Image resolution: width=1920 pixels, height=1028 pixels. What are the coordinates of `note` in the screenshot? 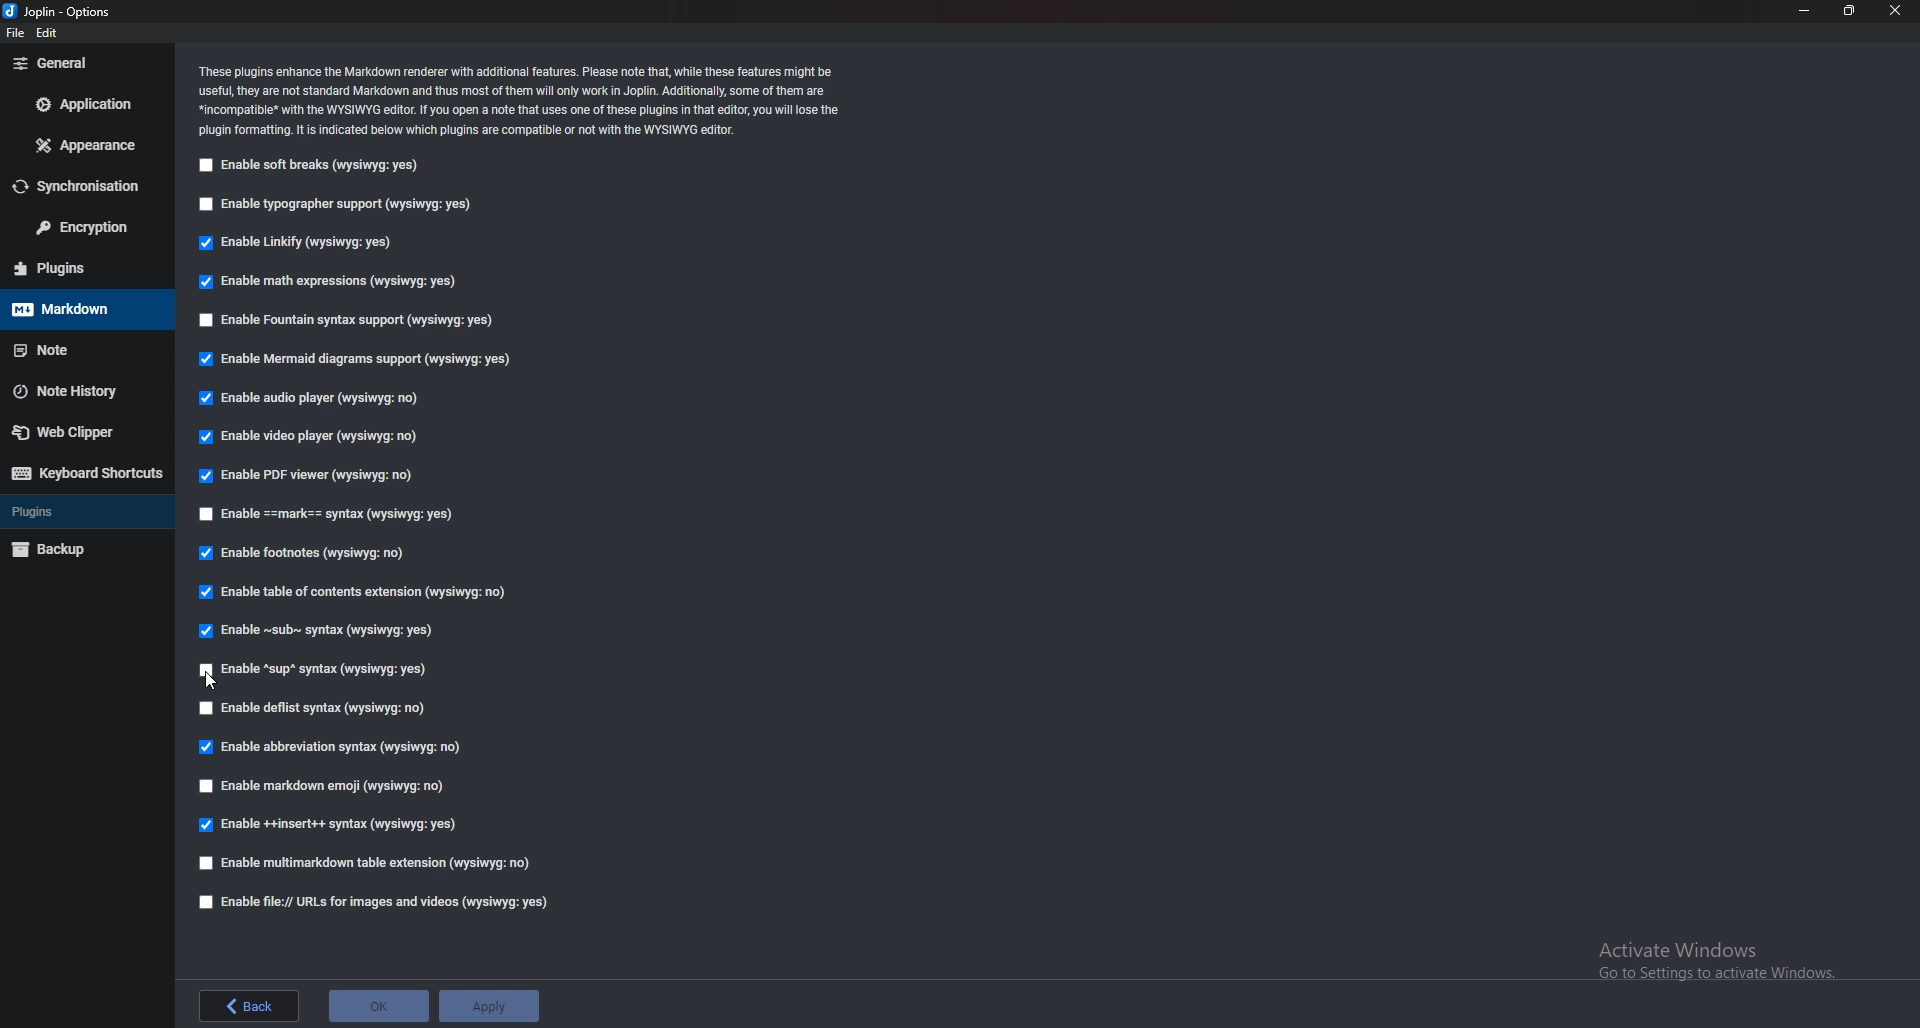 It's located at (77, 350).